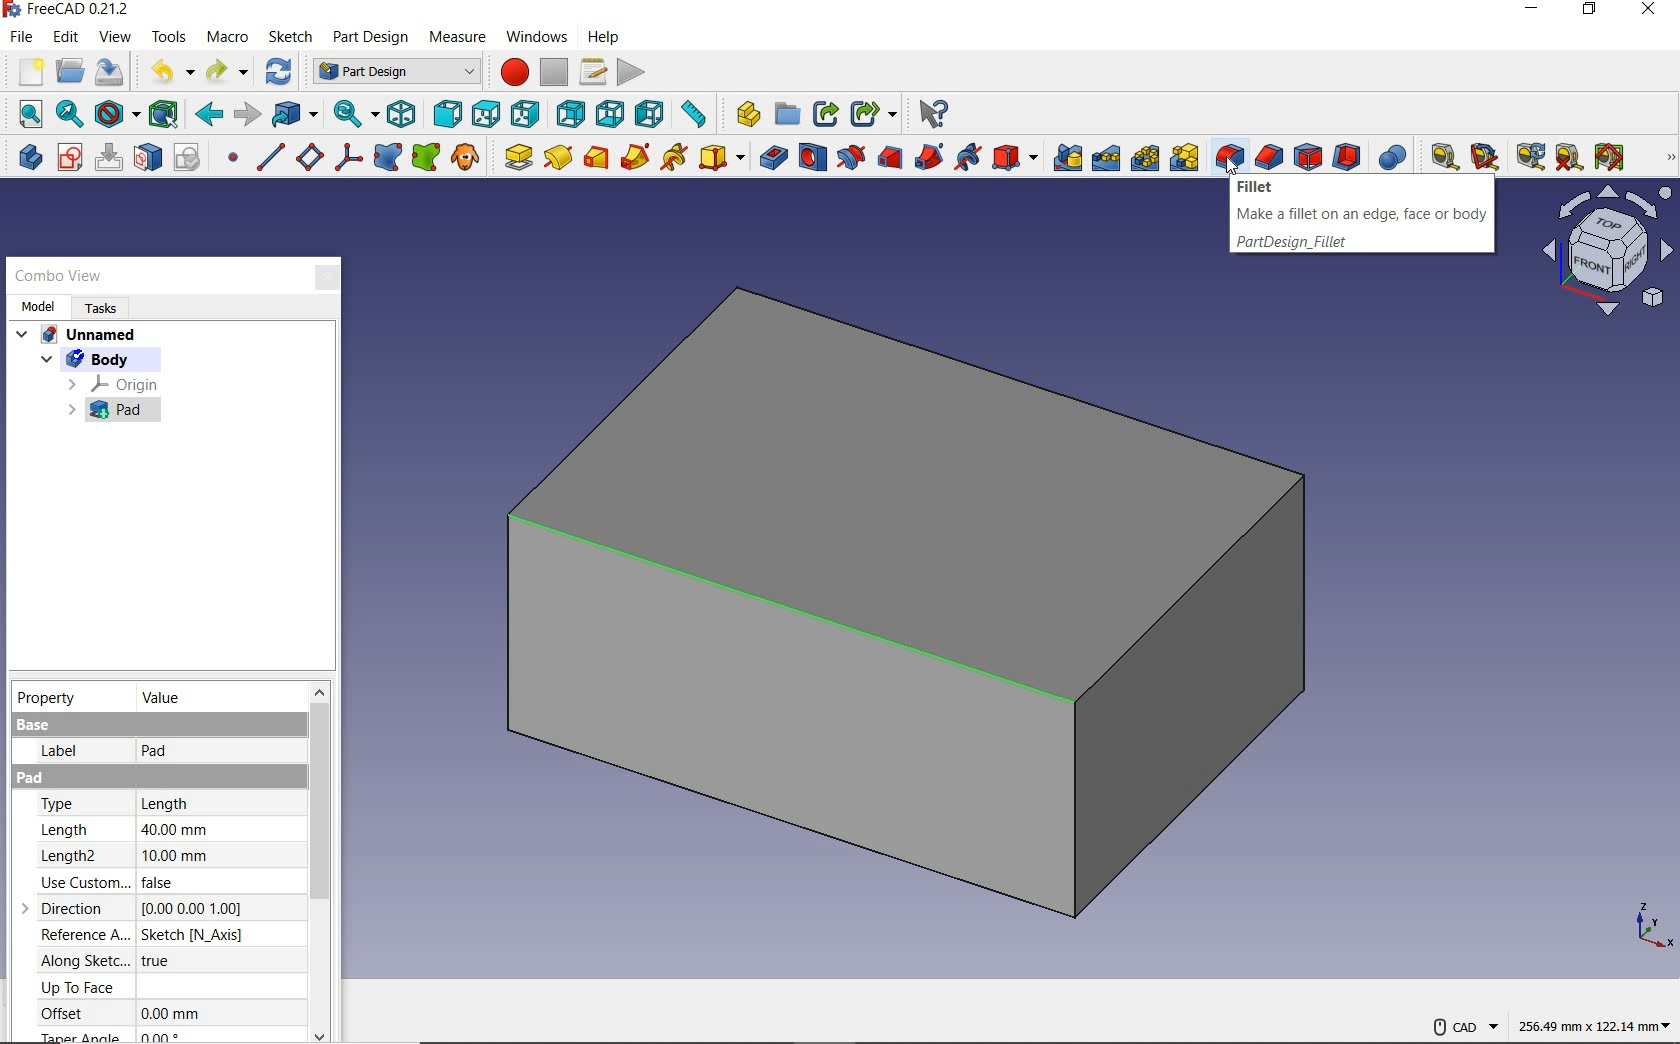  Describe the element at coordinates (320, 862) in the screenshot. I see `scrollbar` at that location.